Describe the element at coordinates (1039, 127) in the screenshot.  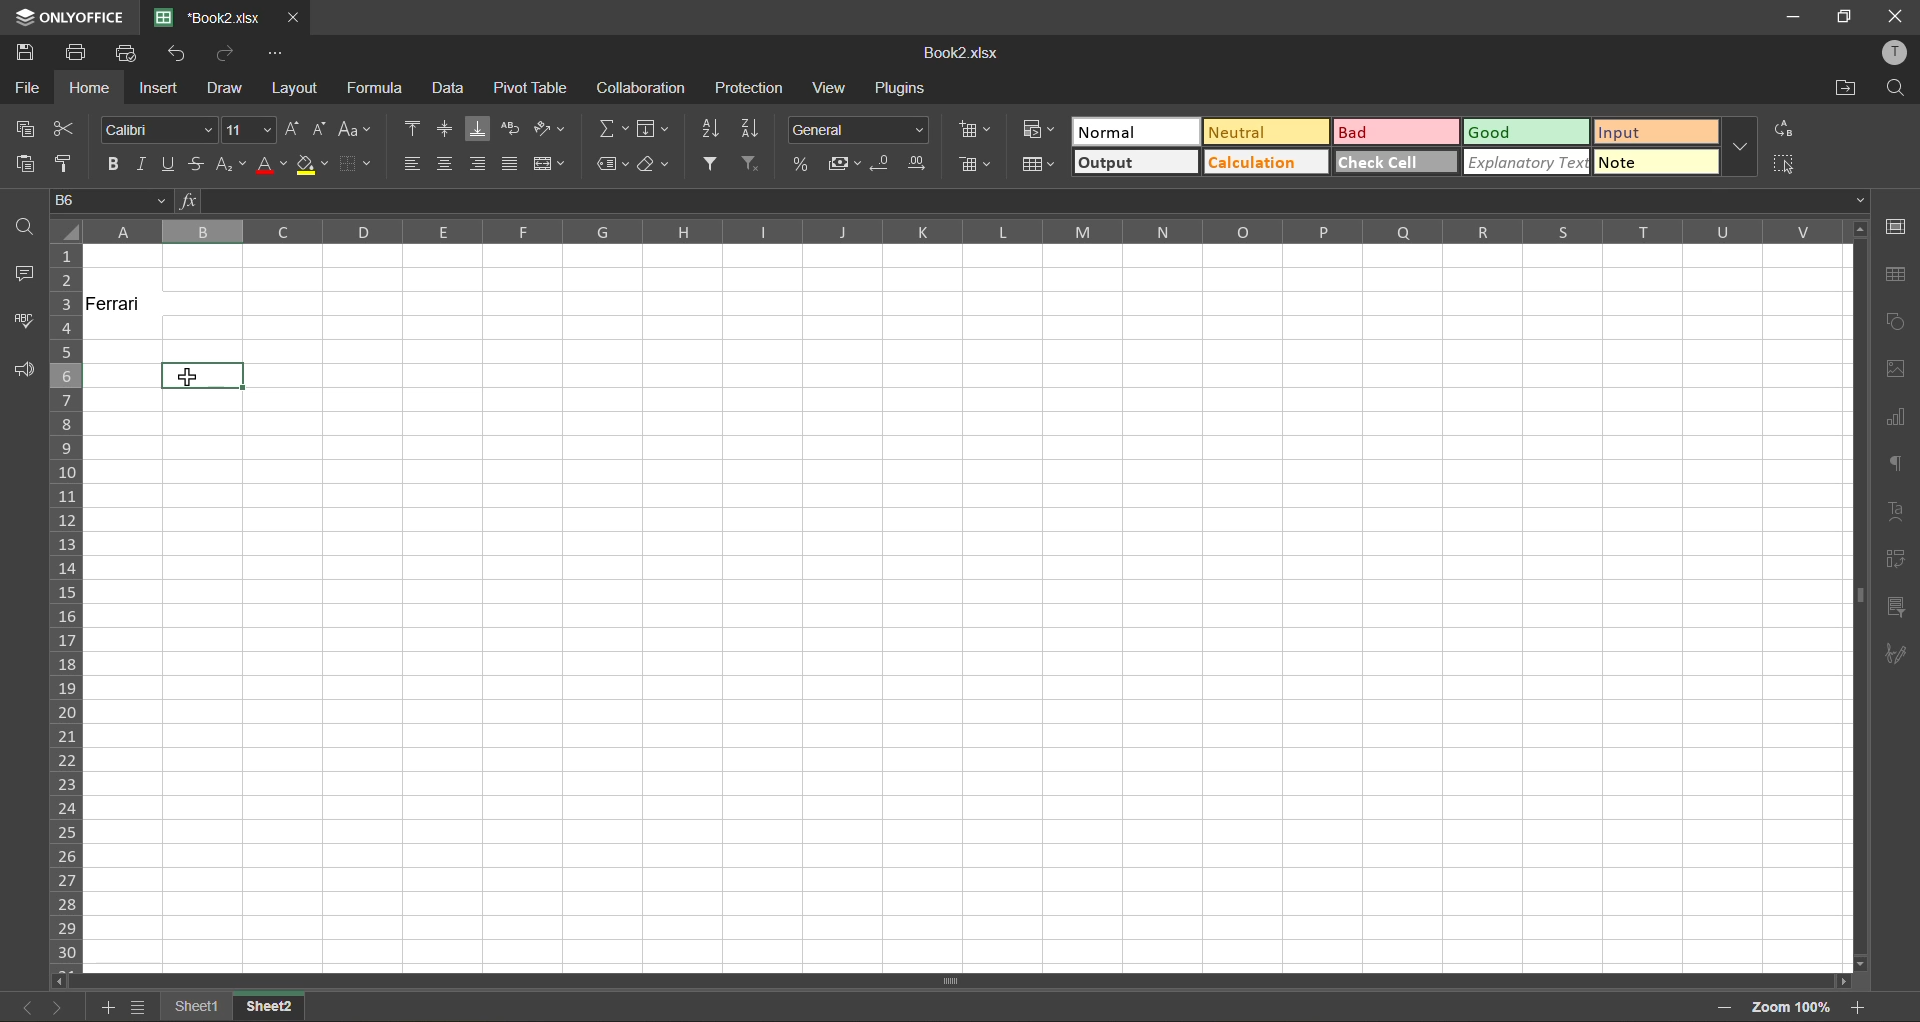
I see `conditional formatting` at that location.